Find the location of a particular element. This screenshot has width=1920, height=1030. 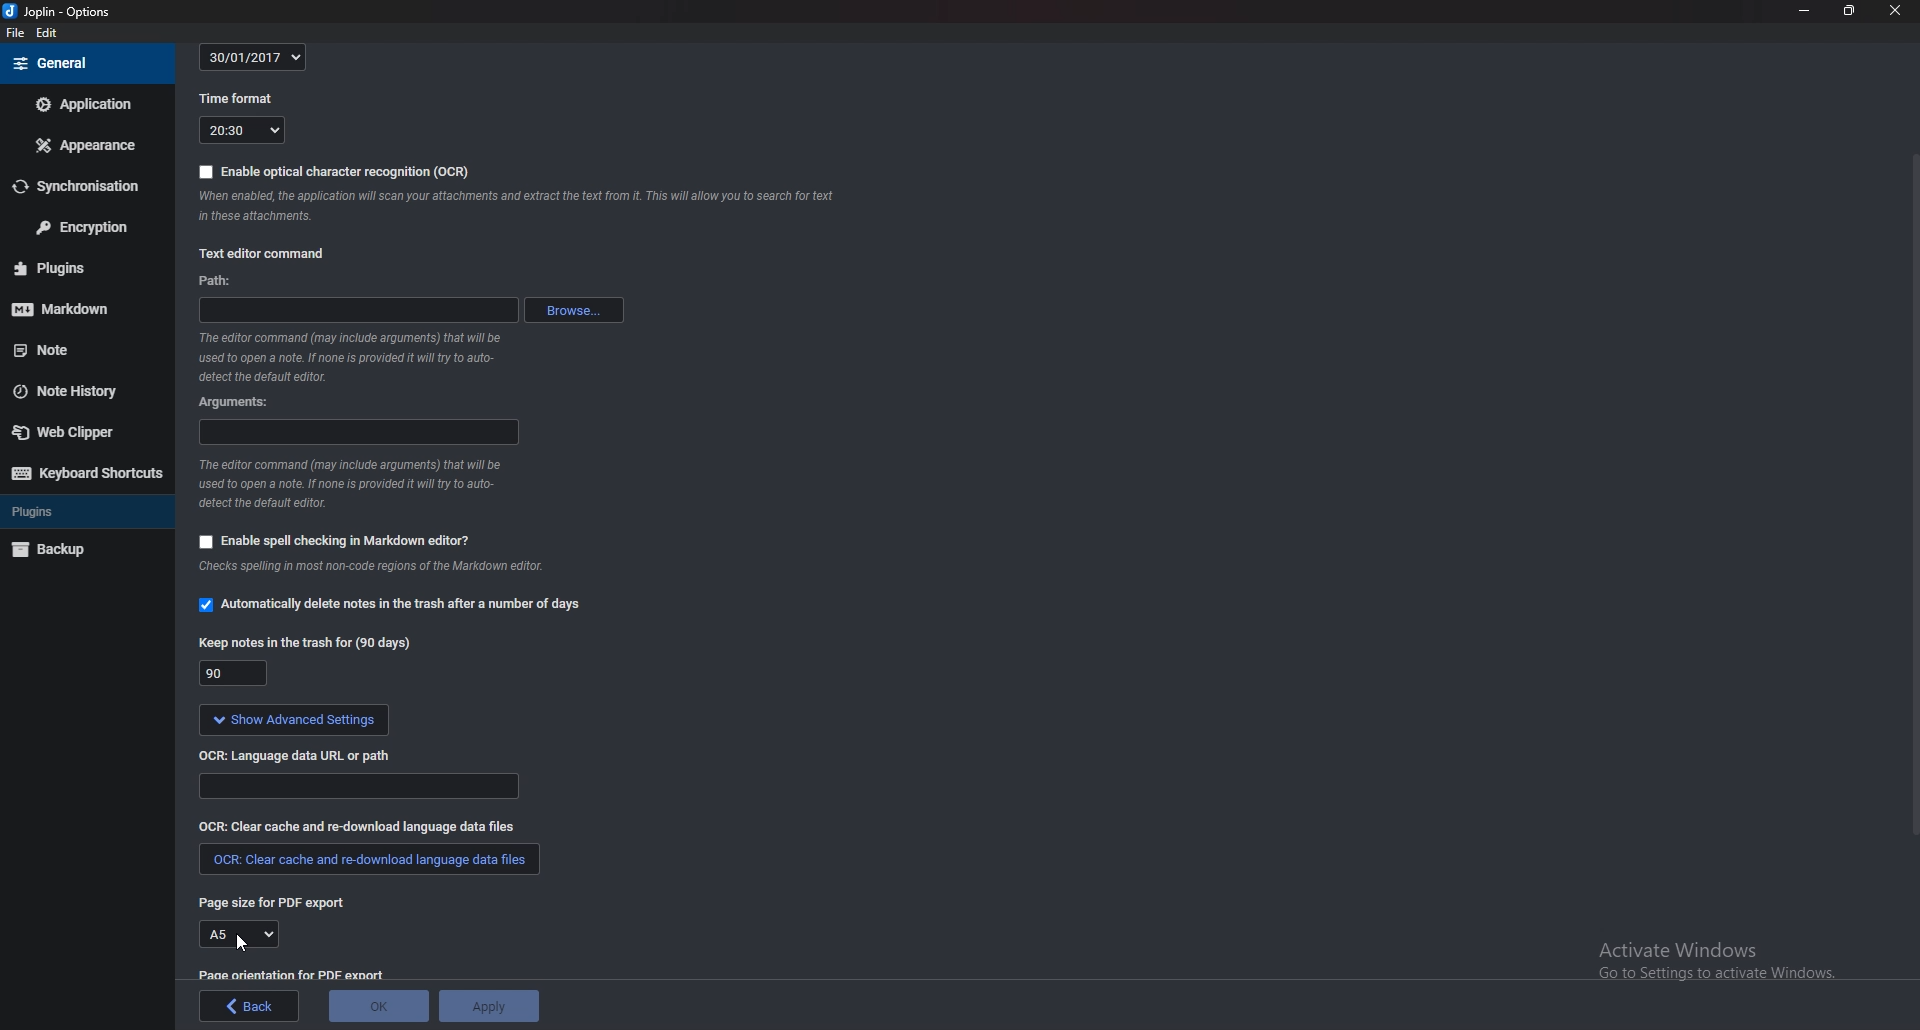

browse is located at coordinates (573, 310).